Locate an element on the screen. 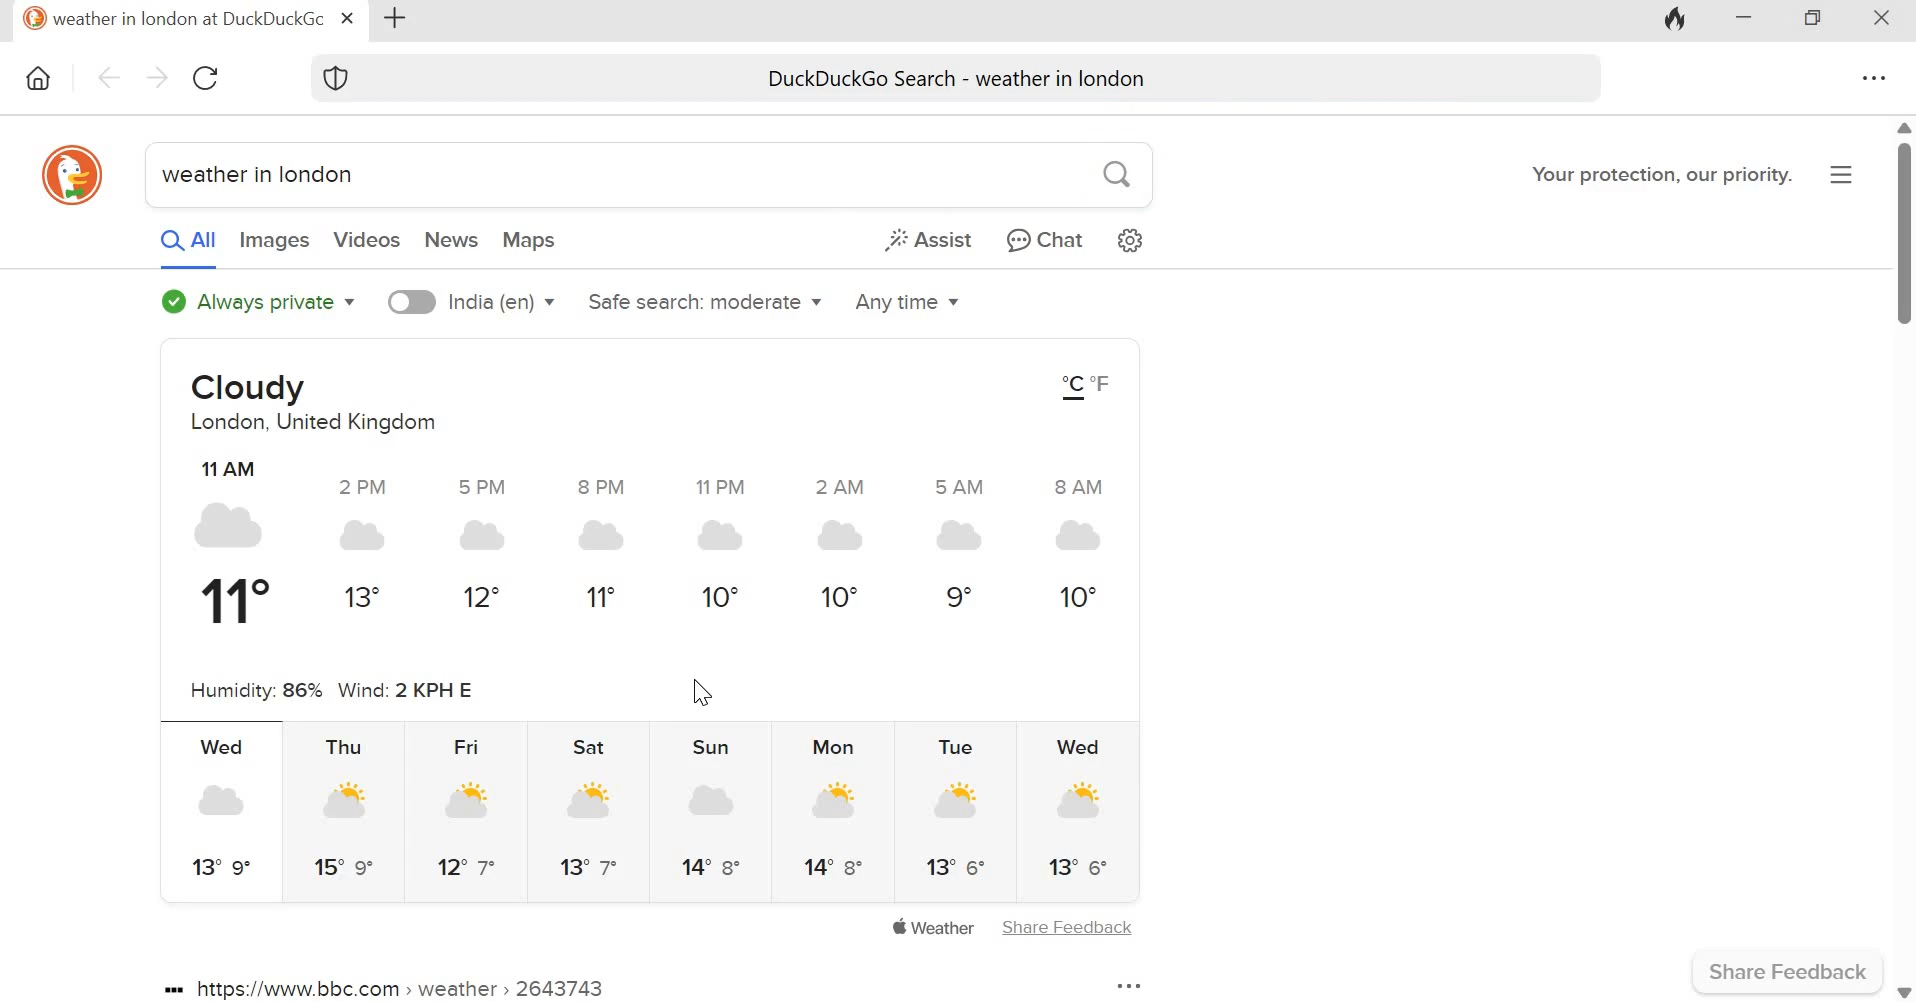 This screenshot has height=1002, width=1916. 11 PM is located at coordinates (720, 487).